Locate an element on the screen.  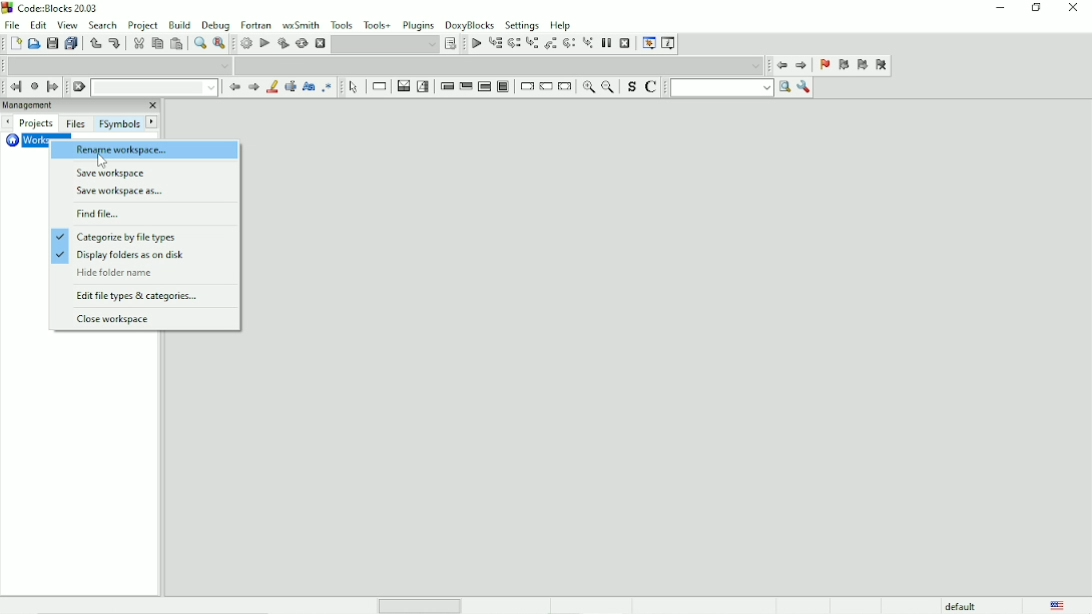
Run to cursor is located at coordinates (496, 45).